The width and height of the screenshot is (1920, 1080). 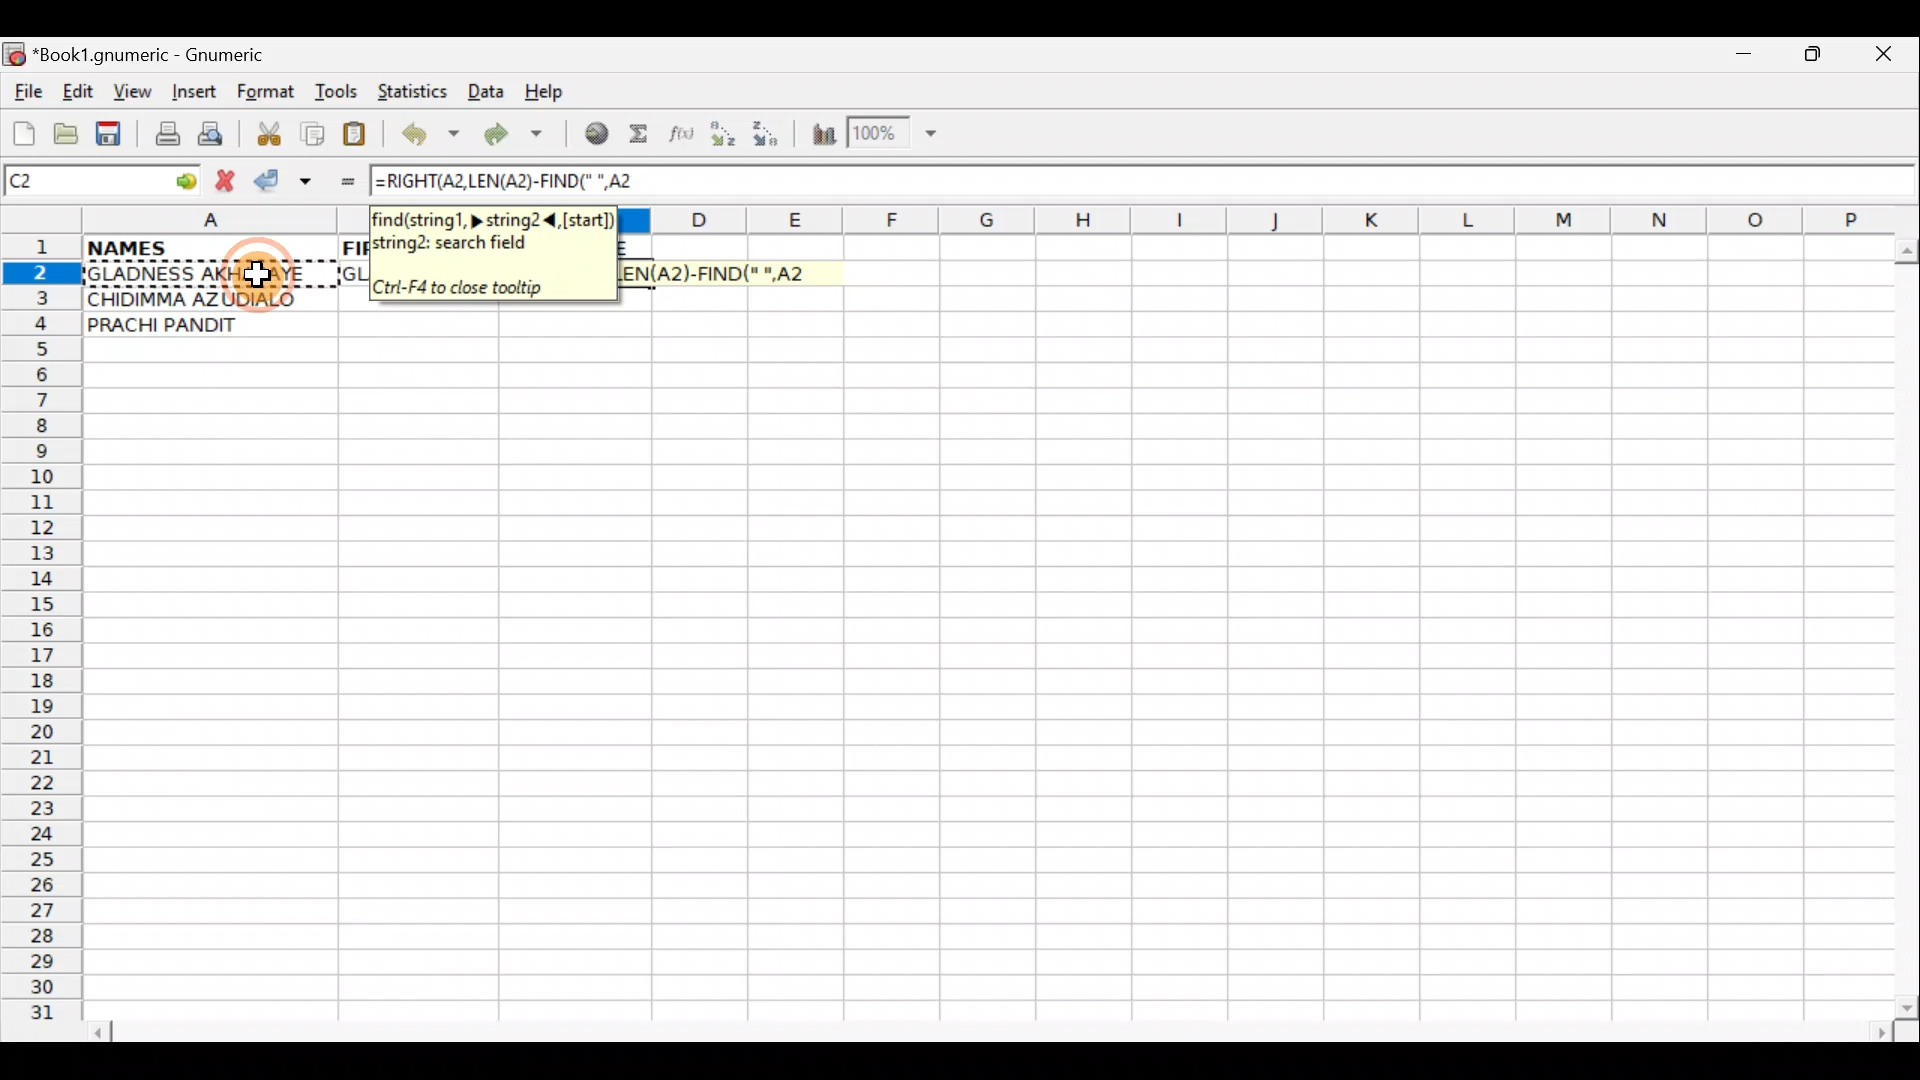 I want to click on Data, so click(x=487, y=90).